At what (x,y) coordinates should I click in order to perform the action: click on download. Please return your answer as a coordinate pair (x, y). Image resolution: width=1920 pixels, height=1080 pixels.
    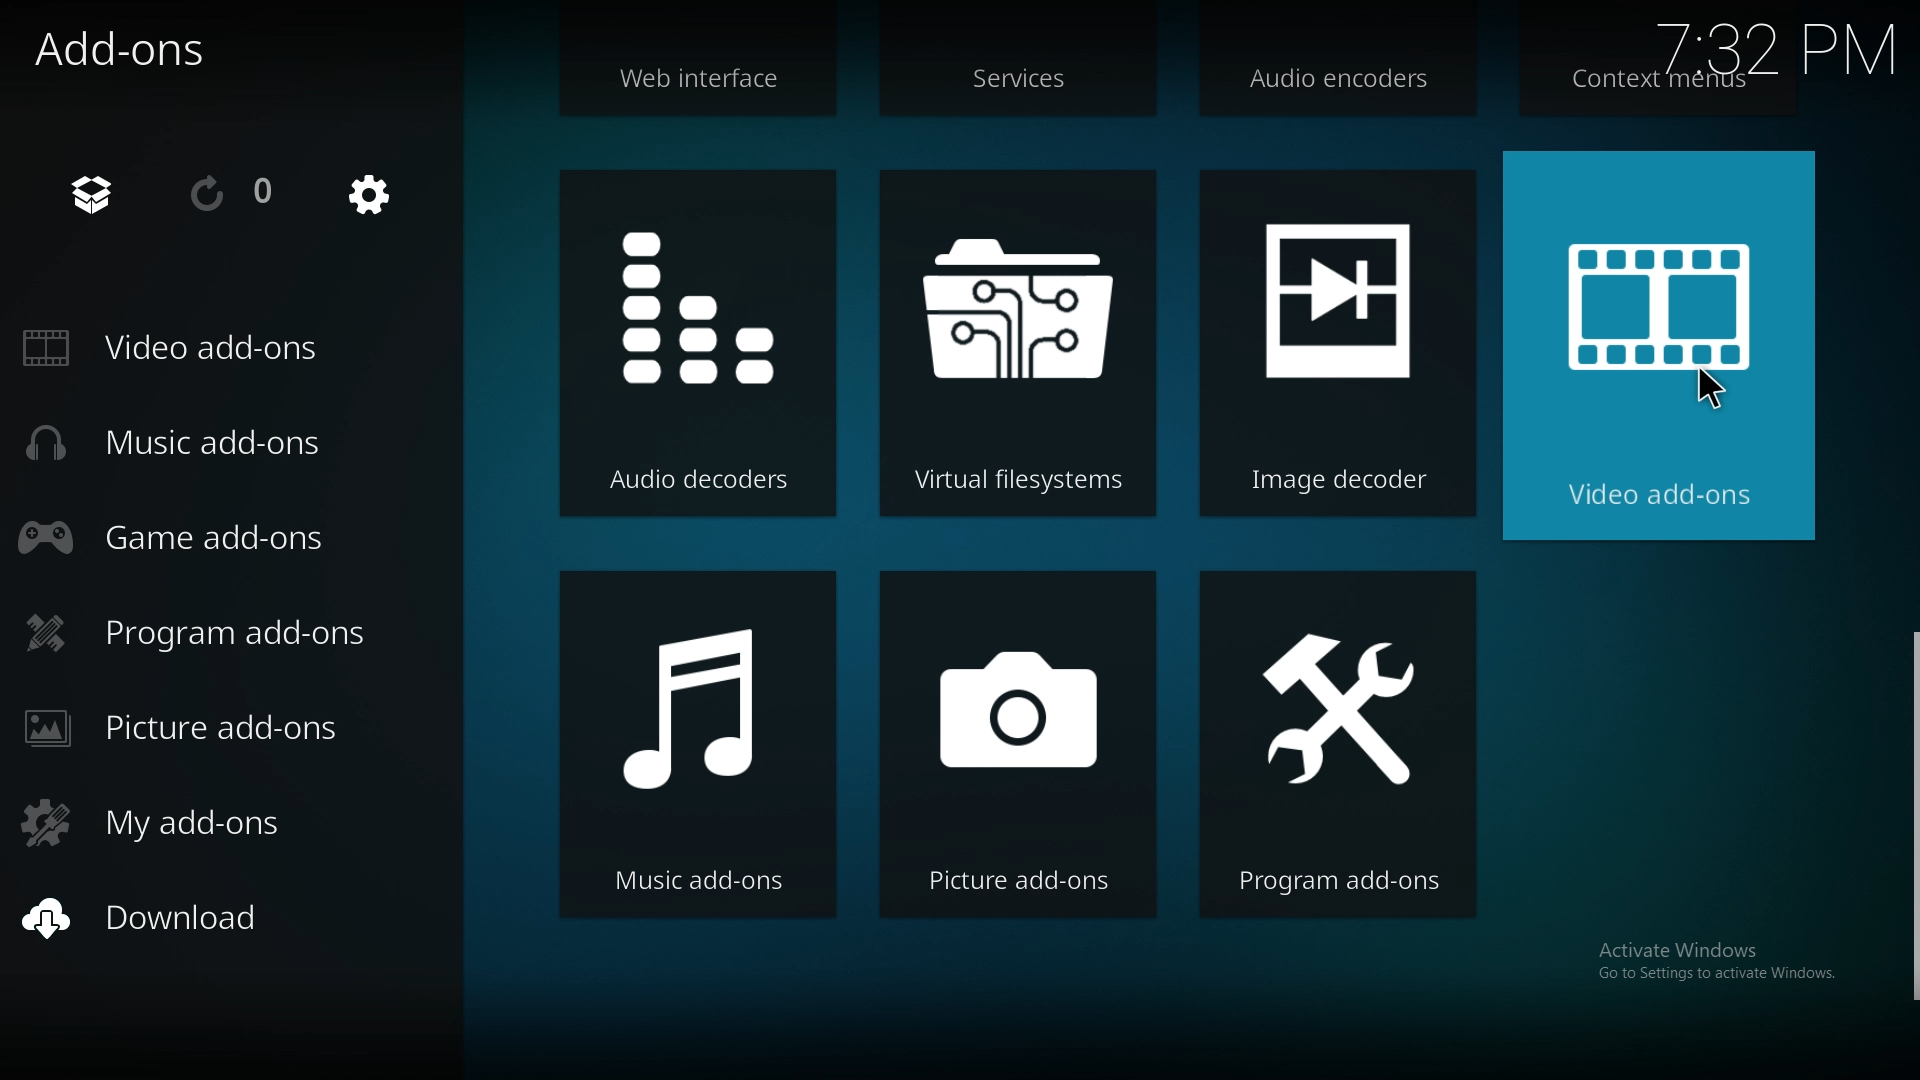
    Looking at the image, I should click on (183, 920).